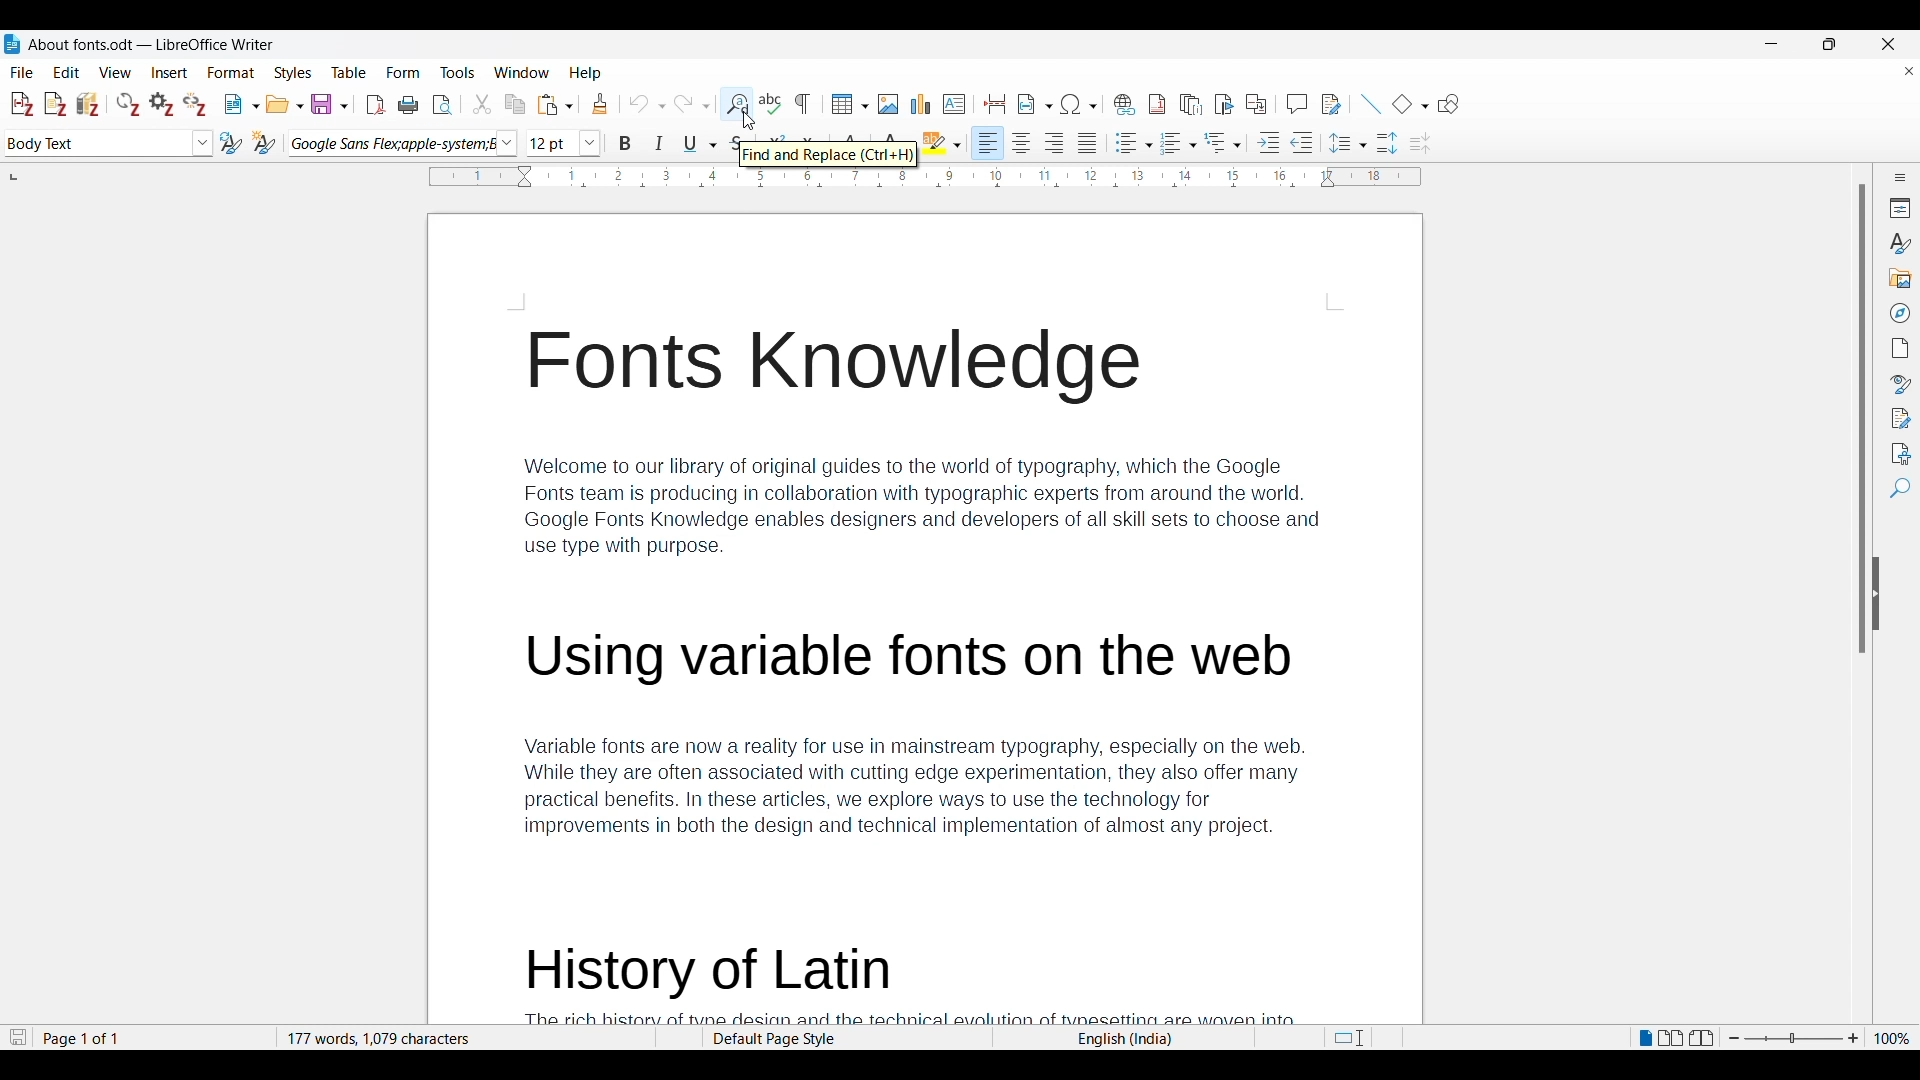 This screenshot has height=1080, width=1920. What do you see at coordinates (457, 72) in the screenshot?
I see `Tools menu` at bounding box center [457, 72].